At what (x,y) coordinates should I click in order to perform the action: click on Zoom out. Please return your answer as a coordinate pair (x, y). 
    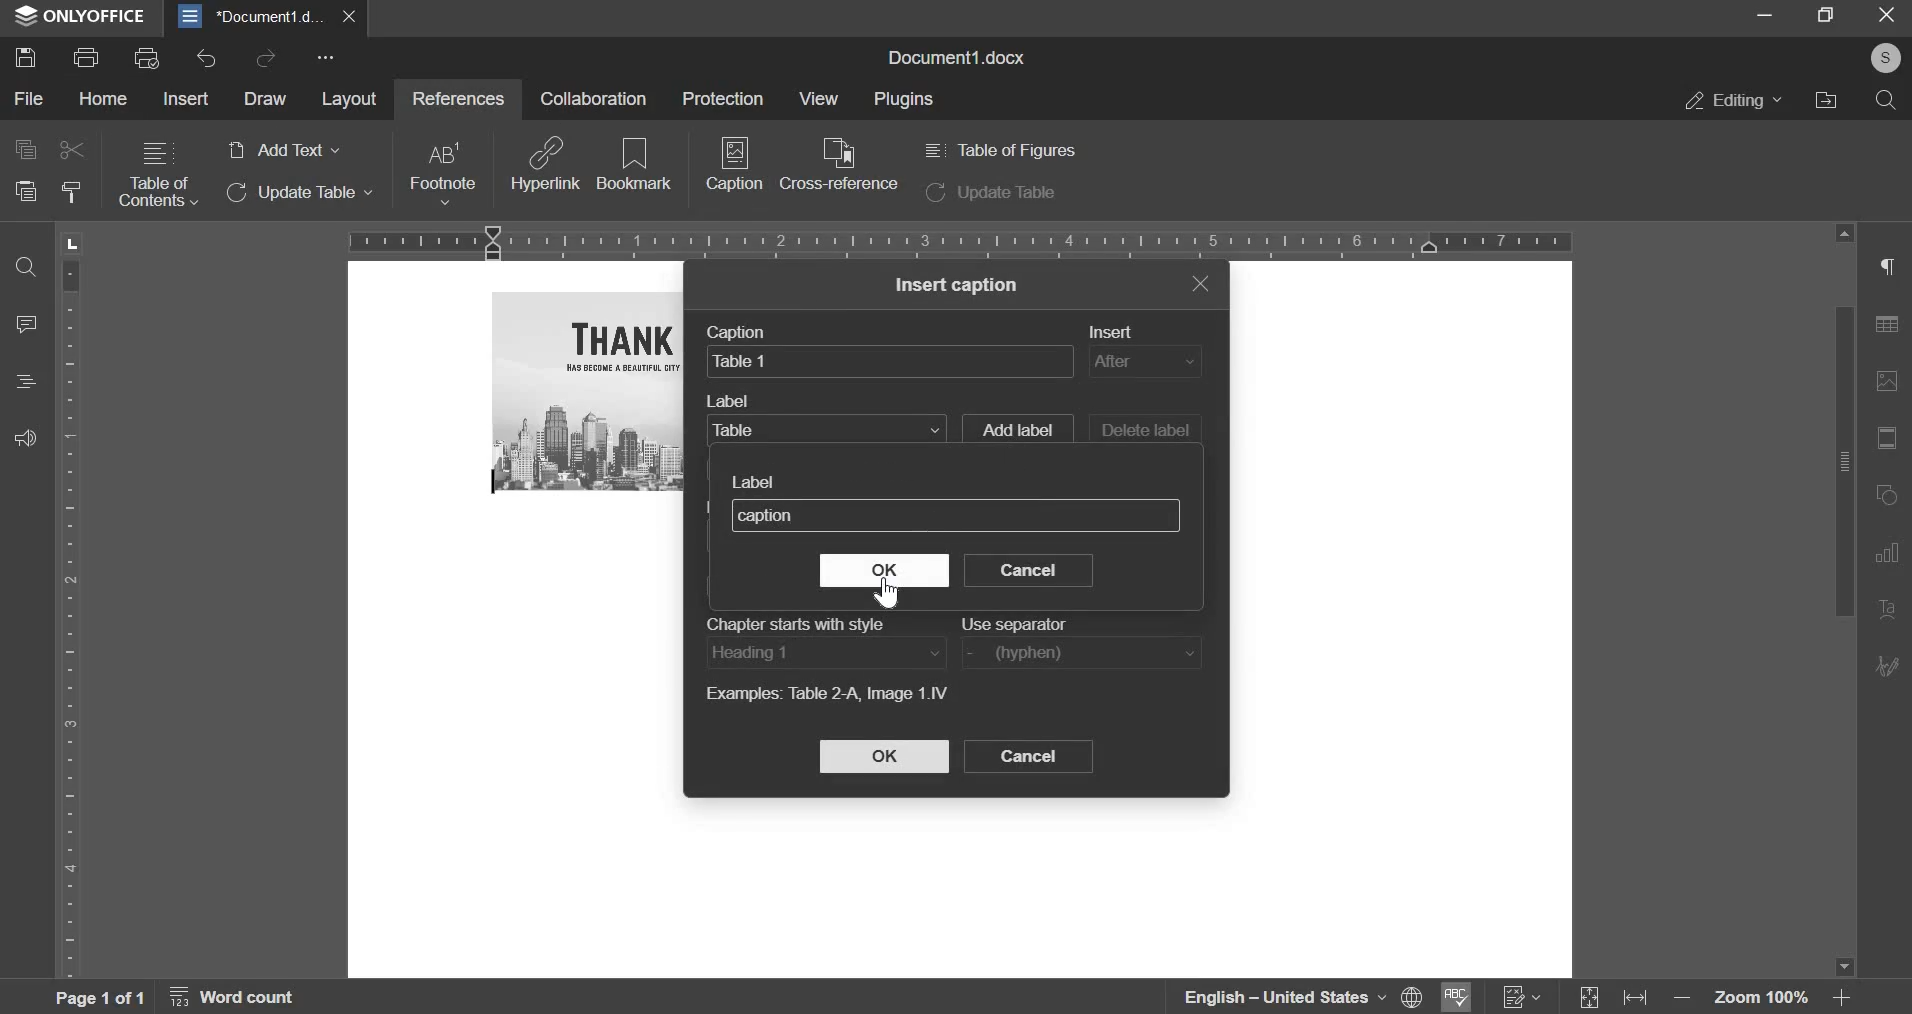
    Looking at the image, I should click on (1687, 1002).